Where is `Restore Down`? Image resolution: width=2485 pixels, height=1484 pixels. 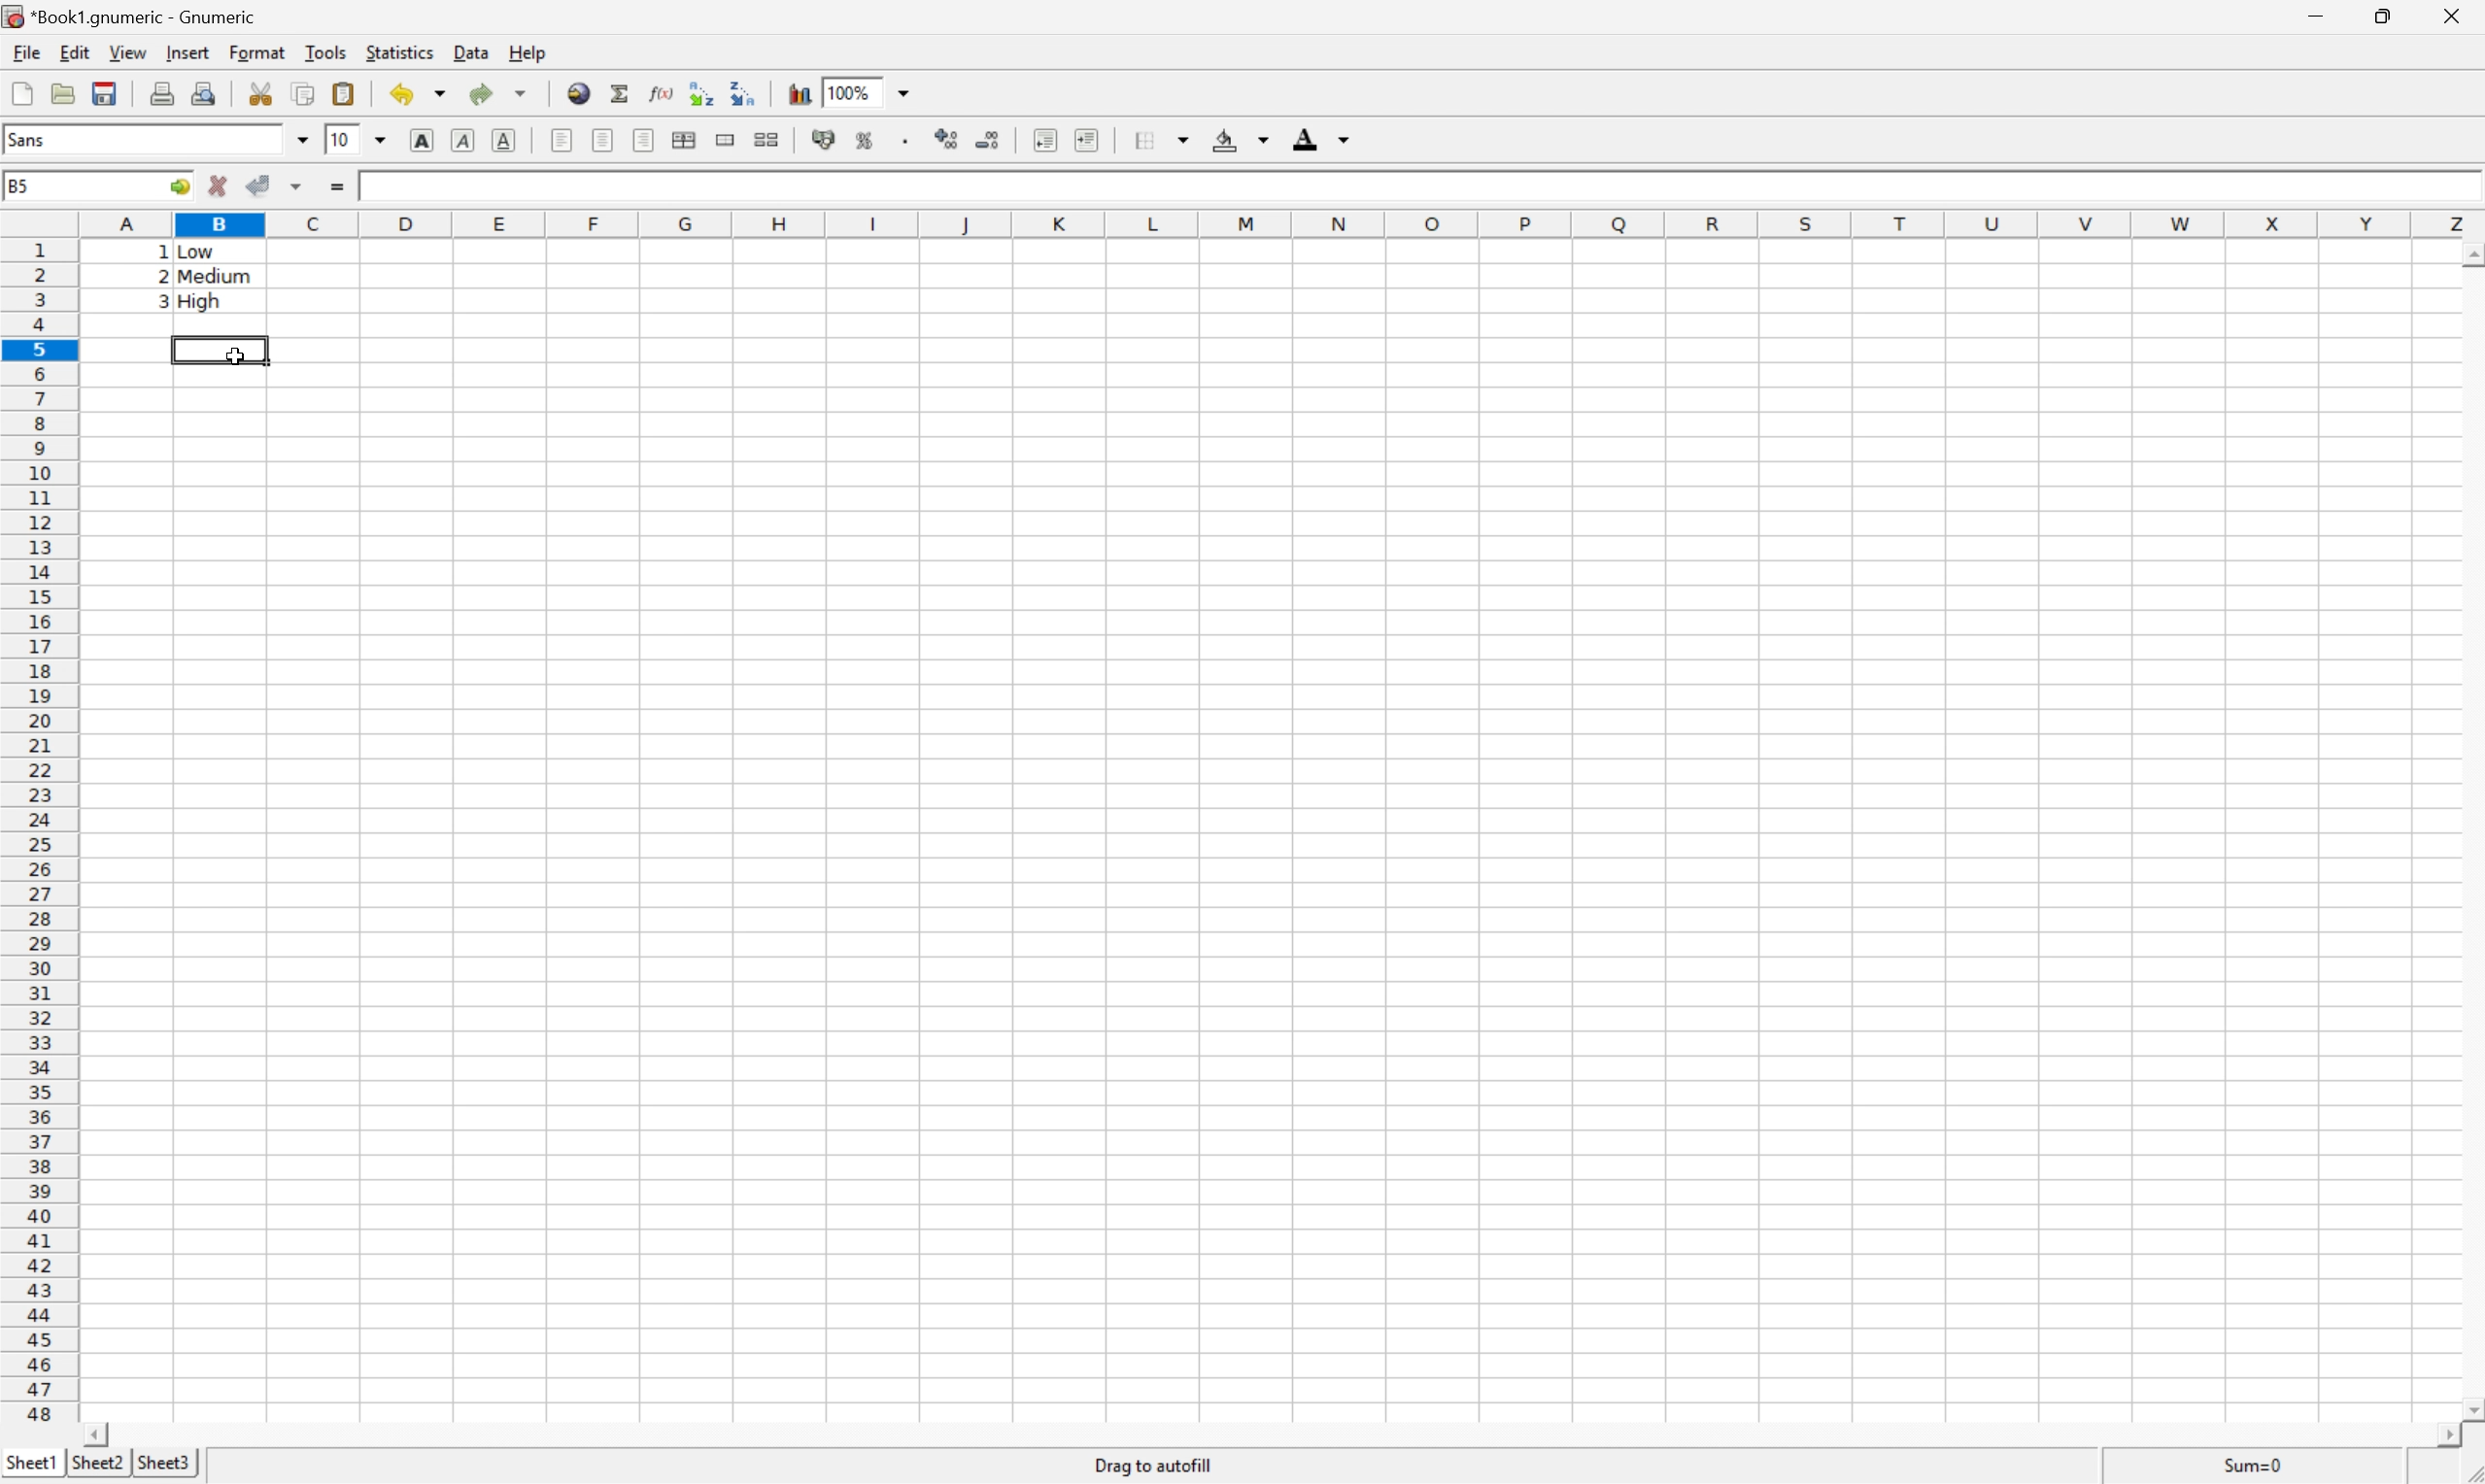
Restore Down is located at coordinates (2383, 16).